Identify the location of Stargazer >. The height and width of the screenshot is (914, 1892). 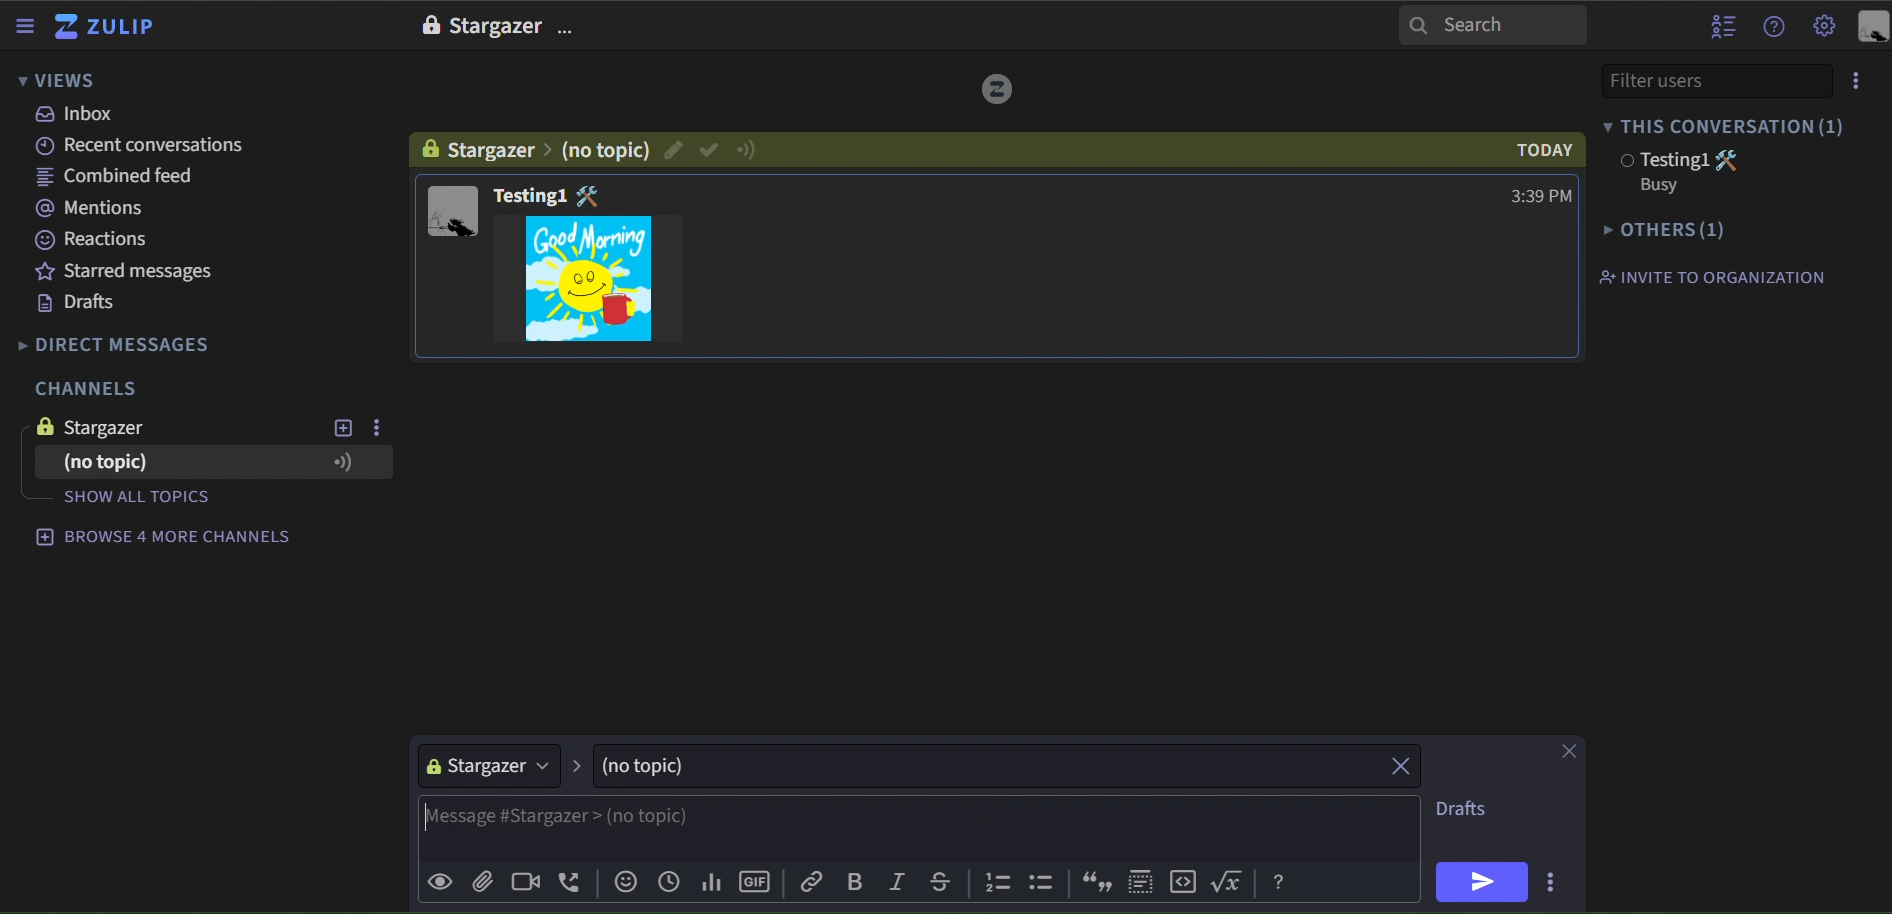
(494, 151).